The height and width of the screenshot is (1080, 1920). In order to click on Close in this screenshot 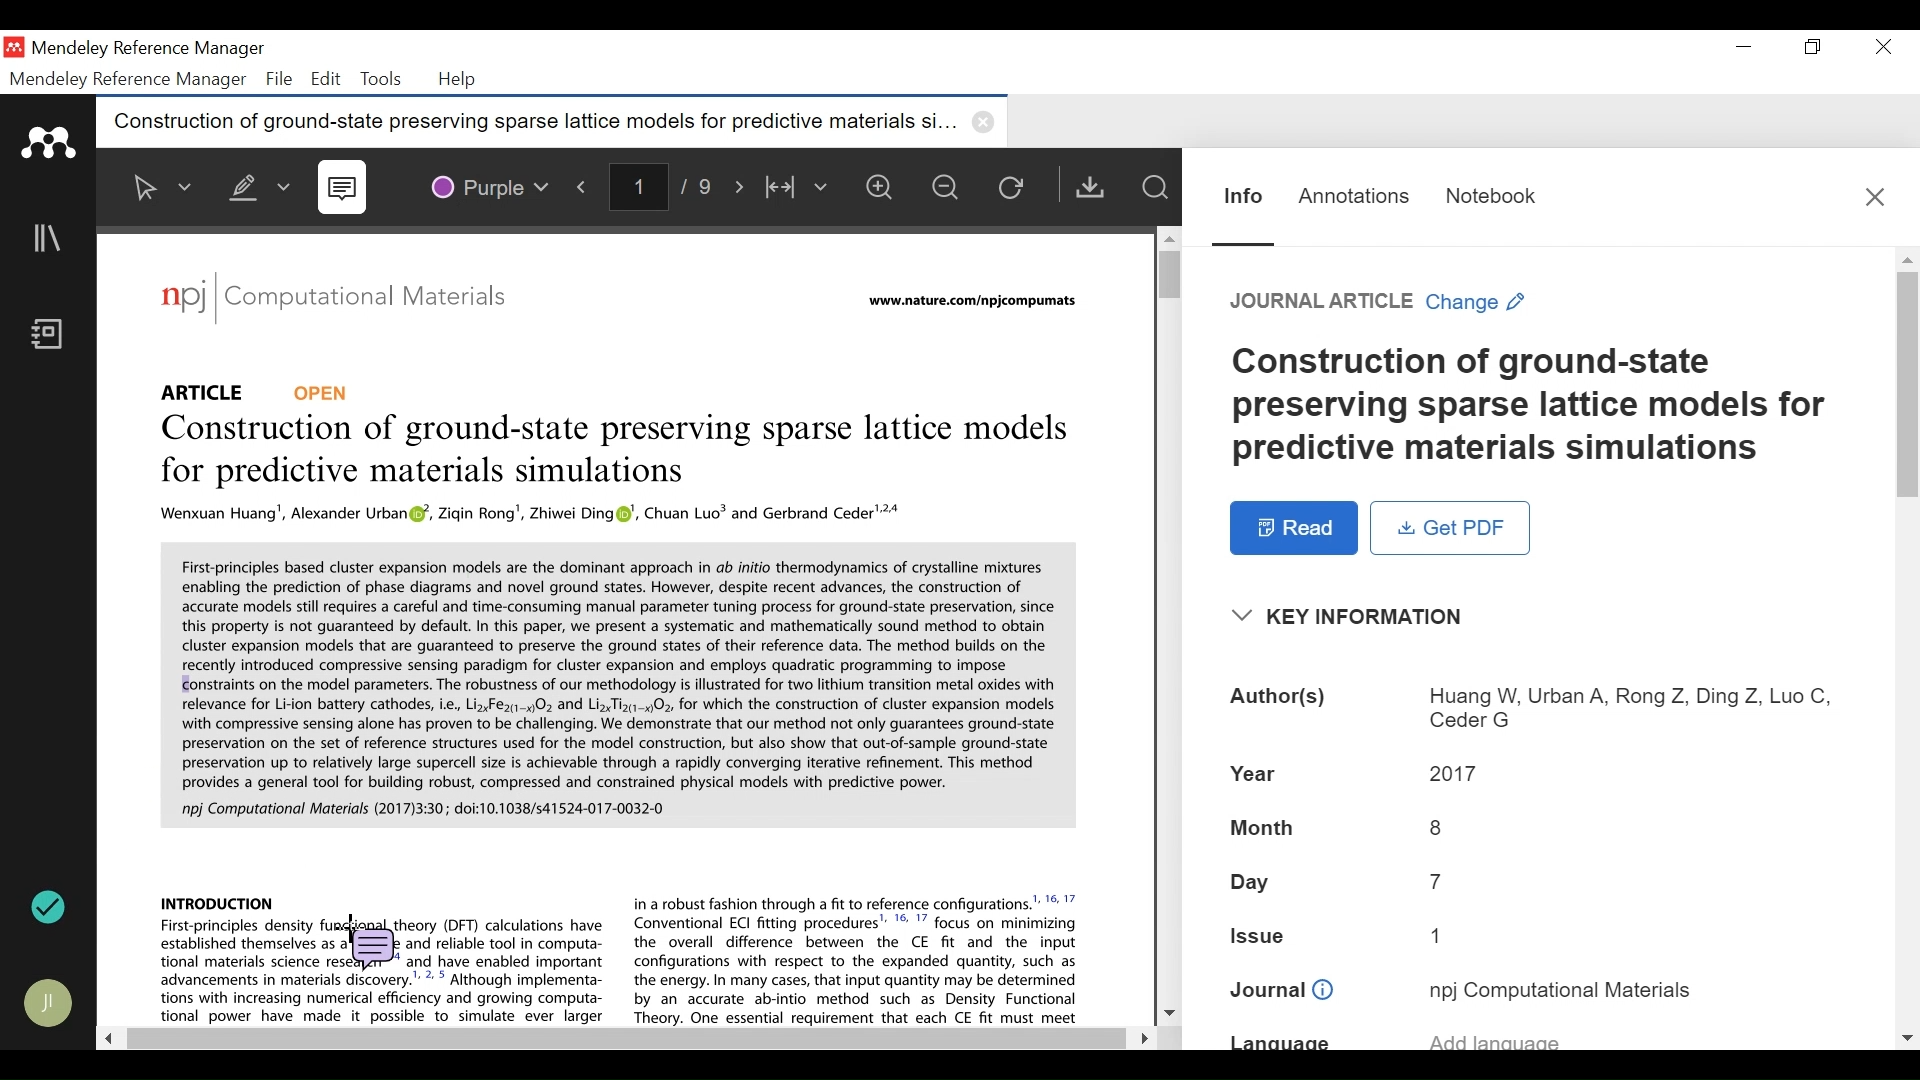, I will do `click(1885, 48)`.